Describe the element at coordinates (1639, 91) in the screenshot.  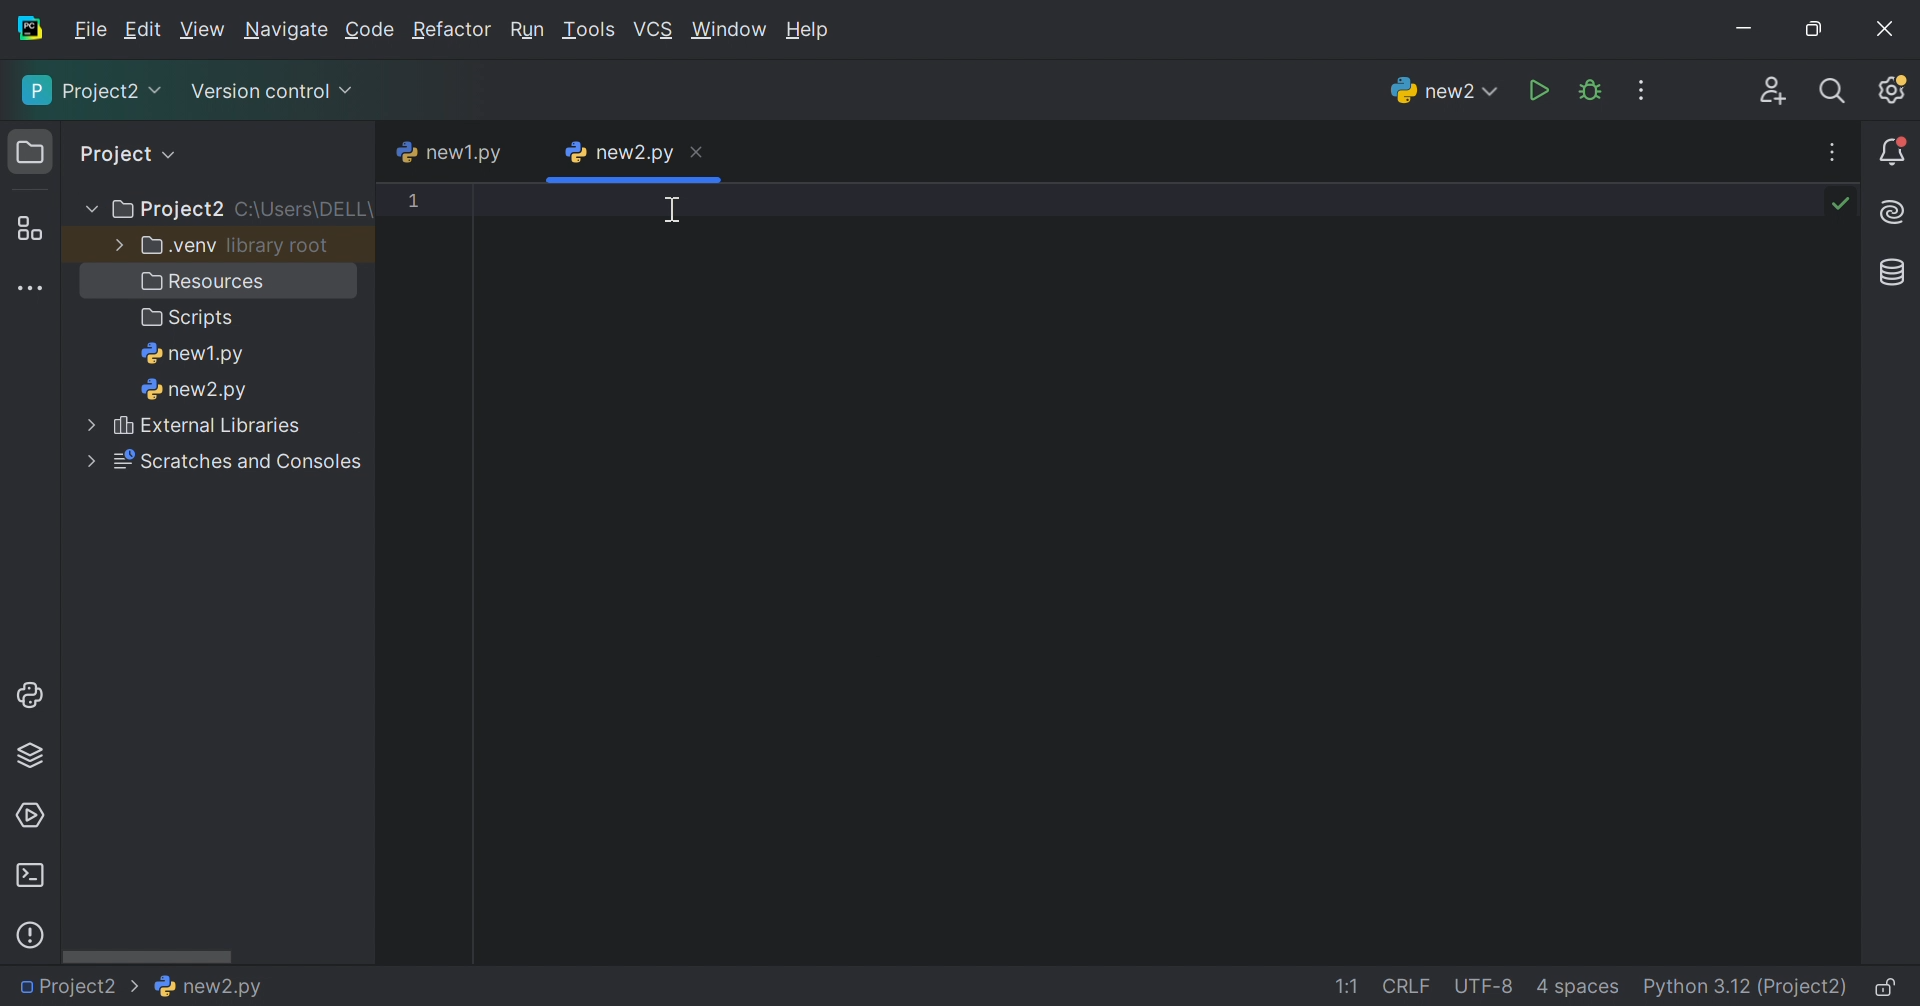
I see `More actions` at that location.